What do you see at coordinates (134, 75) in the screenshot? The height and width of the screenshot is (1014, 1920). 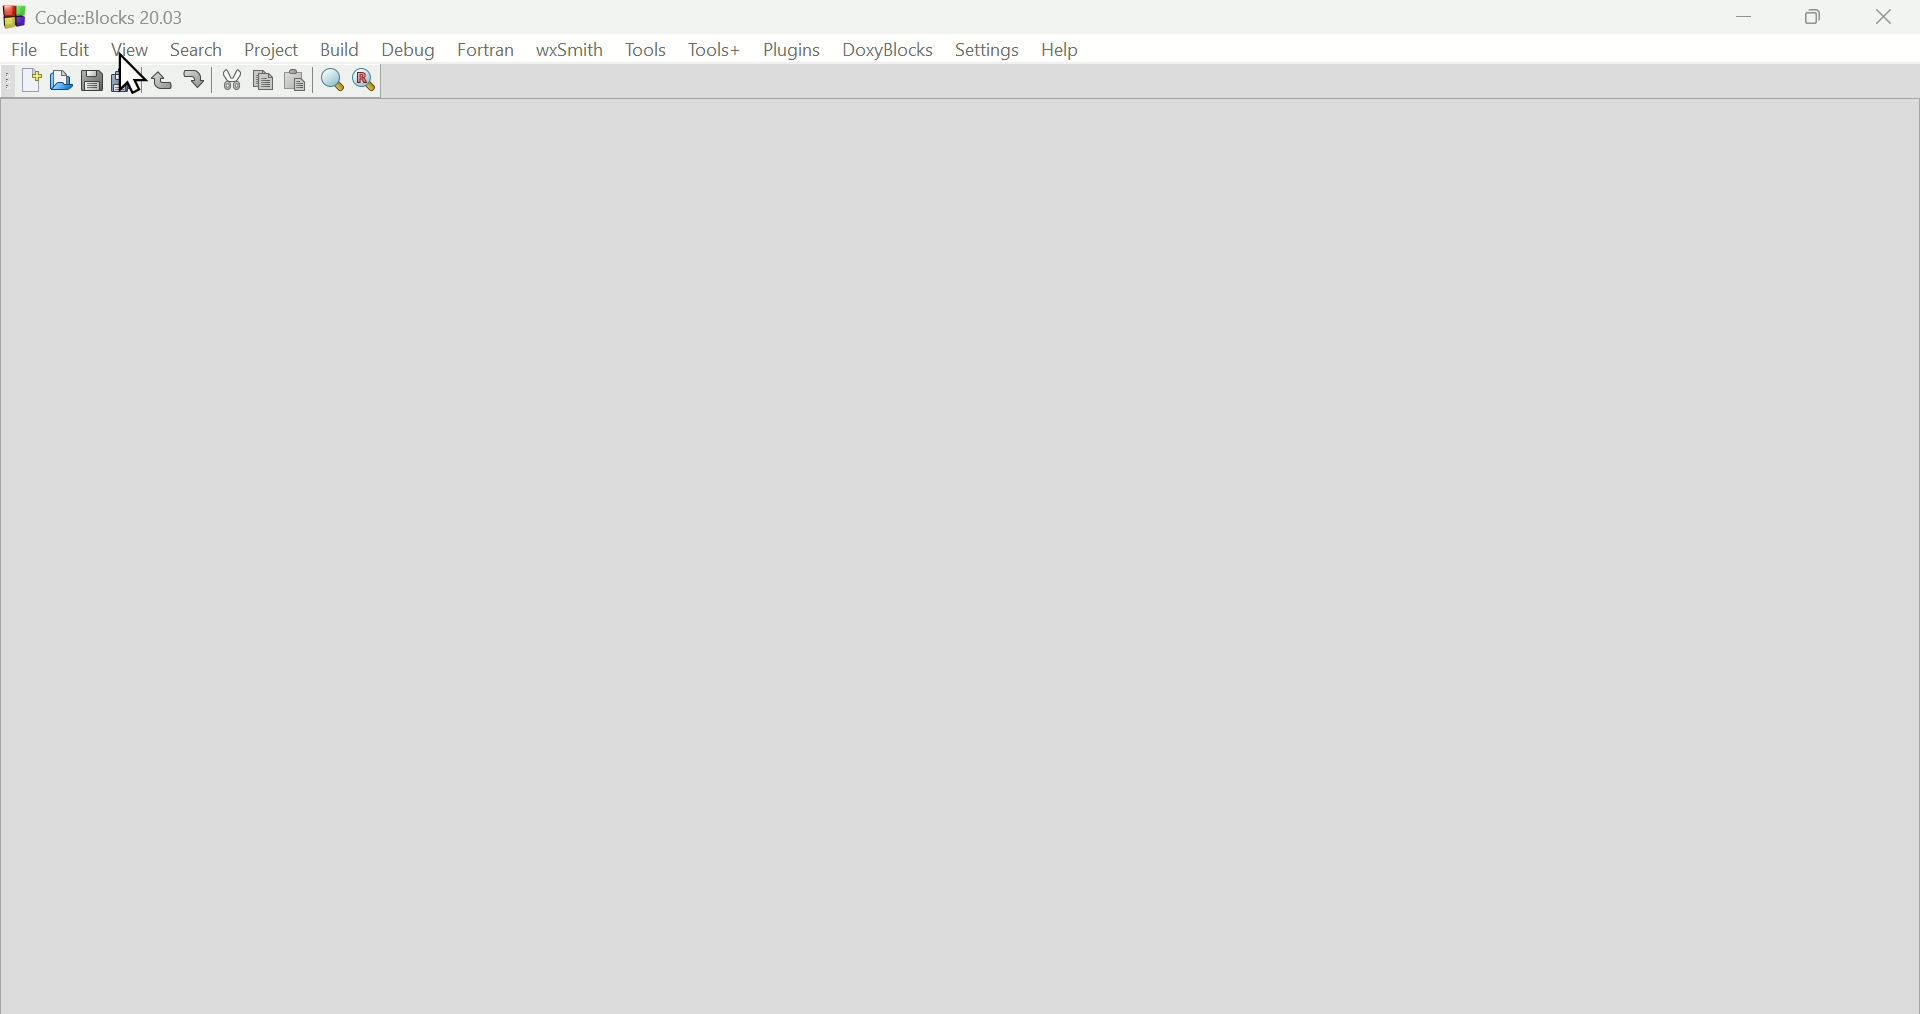 I see `Cursor` at bounding box center [134, 75].